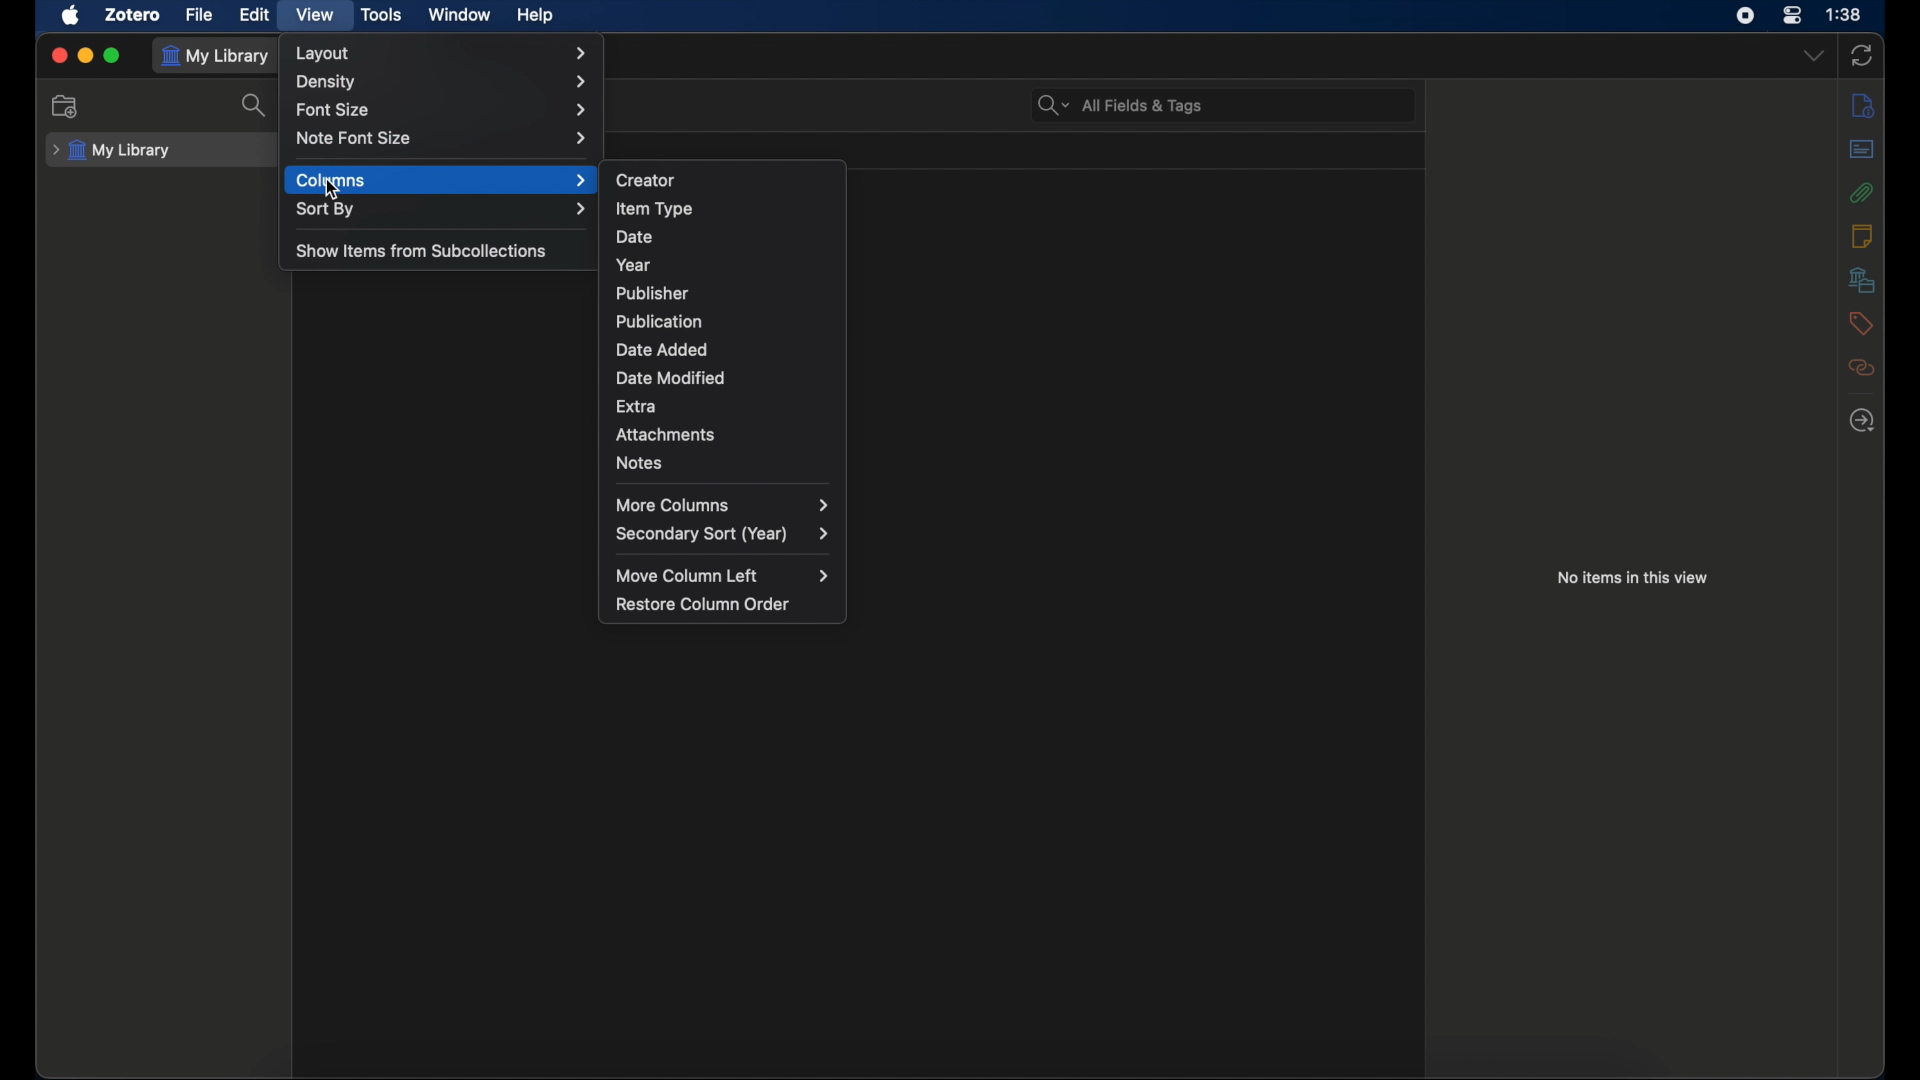  What do you see at coordinates (1745, 16) in the screenshot?
I see `screen recorder` at bounding box center [1745, 16].